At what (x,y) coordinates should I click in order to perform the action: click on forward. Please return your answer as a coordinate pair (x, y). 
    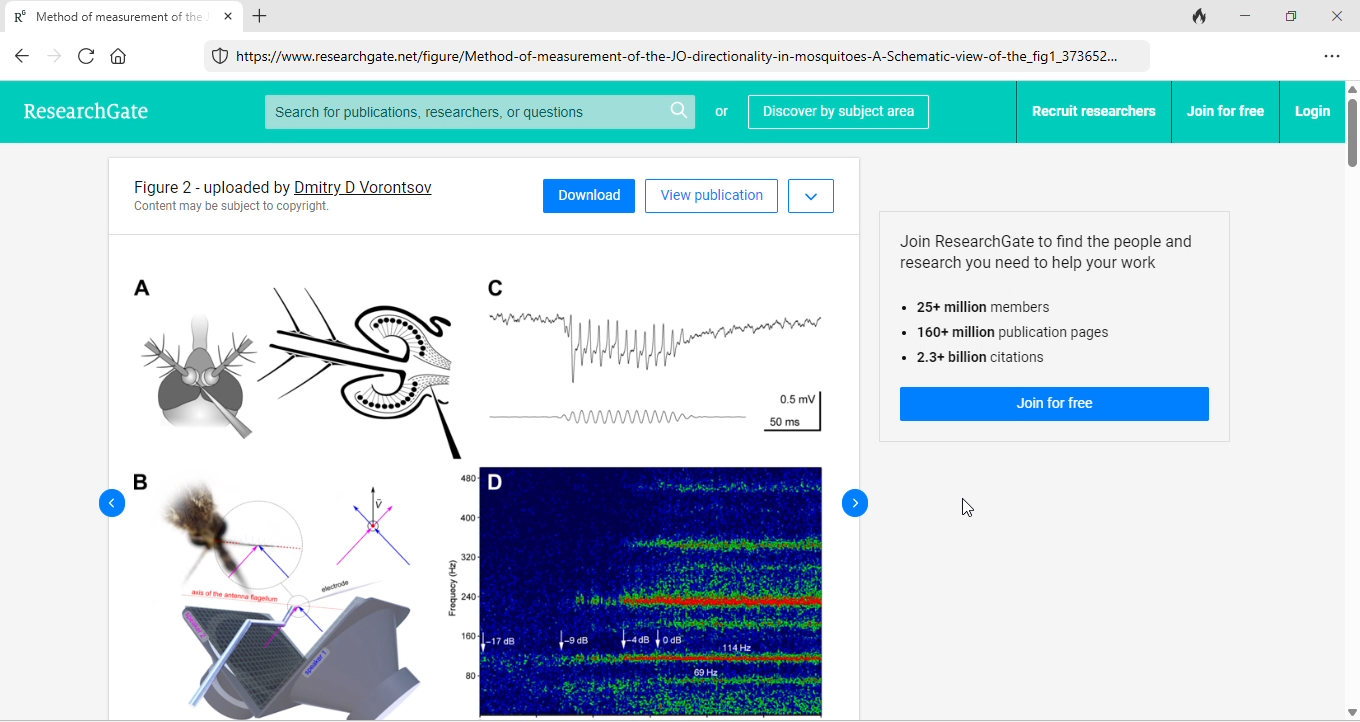
    Looking at the image, I should click on (50, 58).